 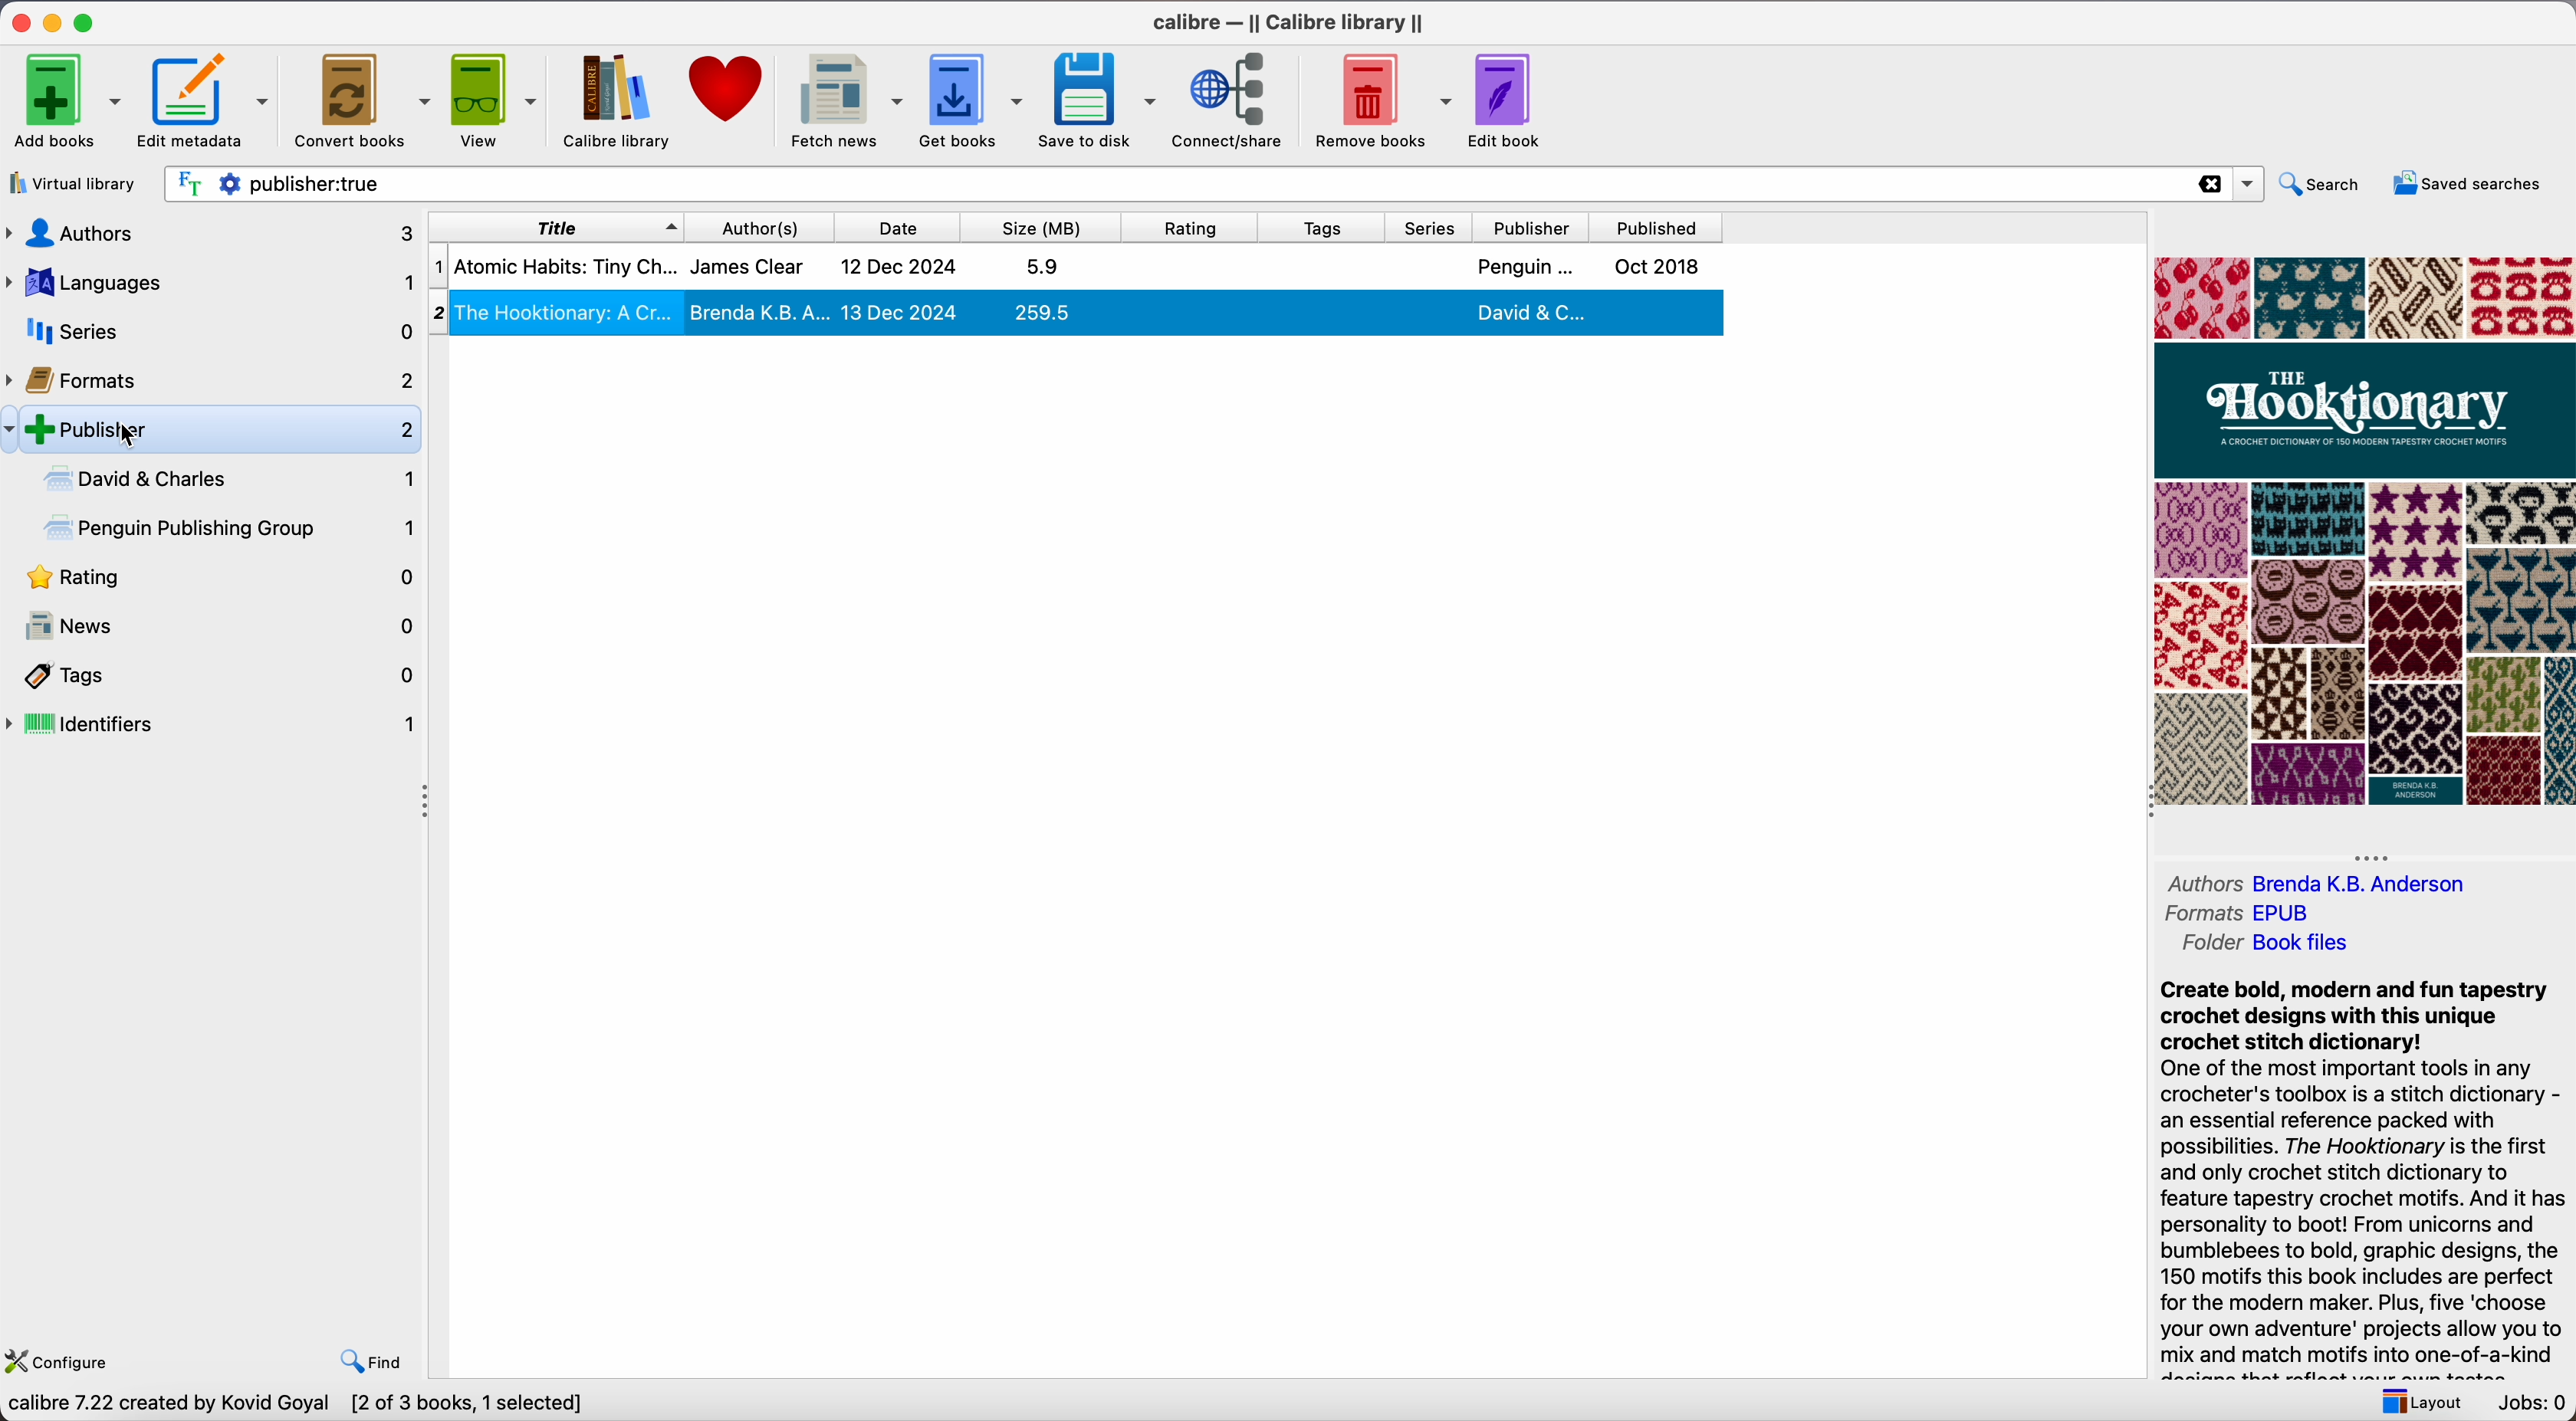 I want to click on folder Book files, so click(x=2268, y=943).